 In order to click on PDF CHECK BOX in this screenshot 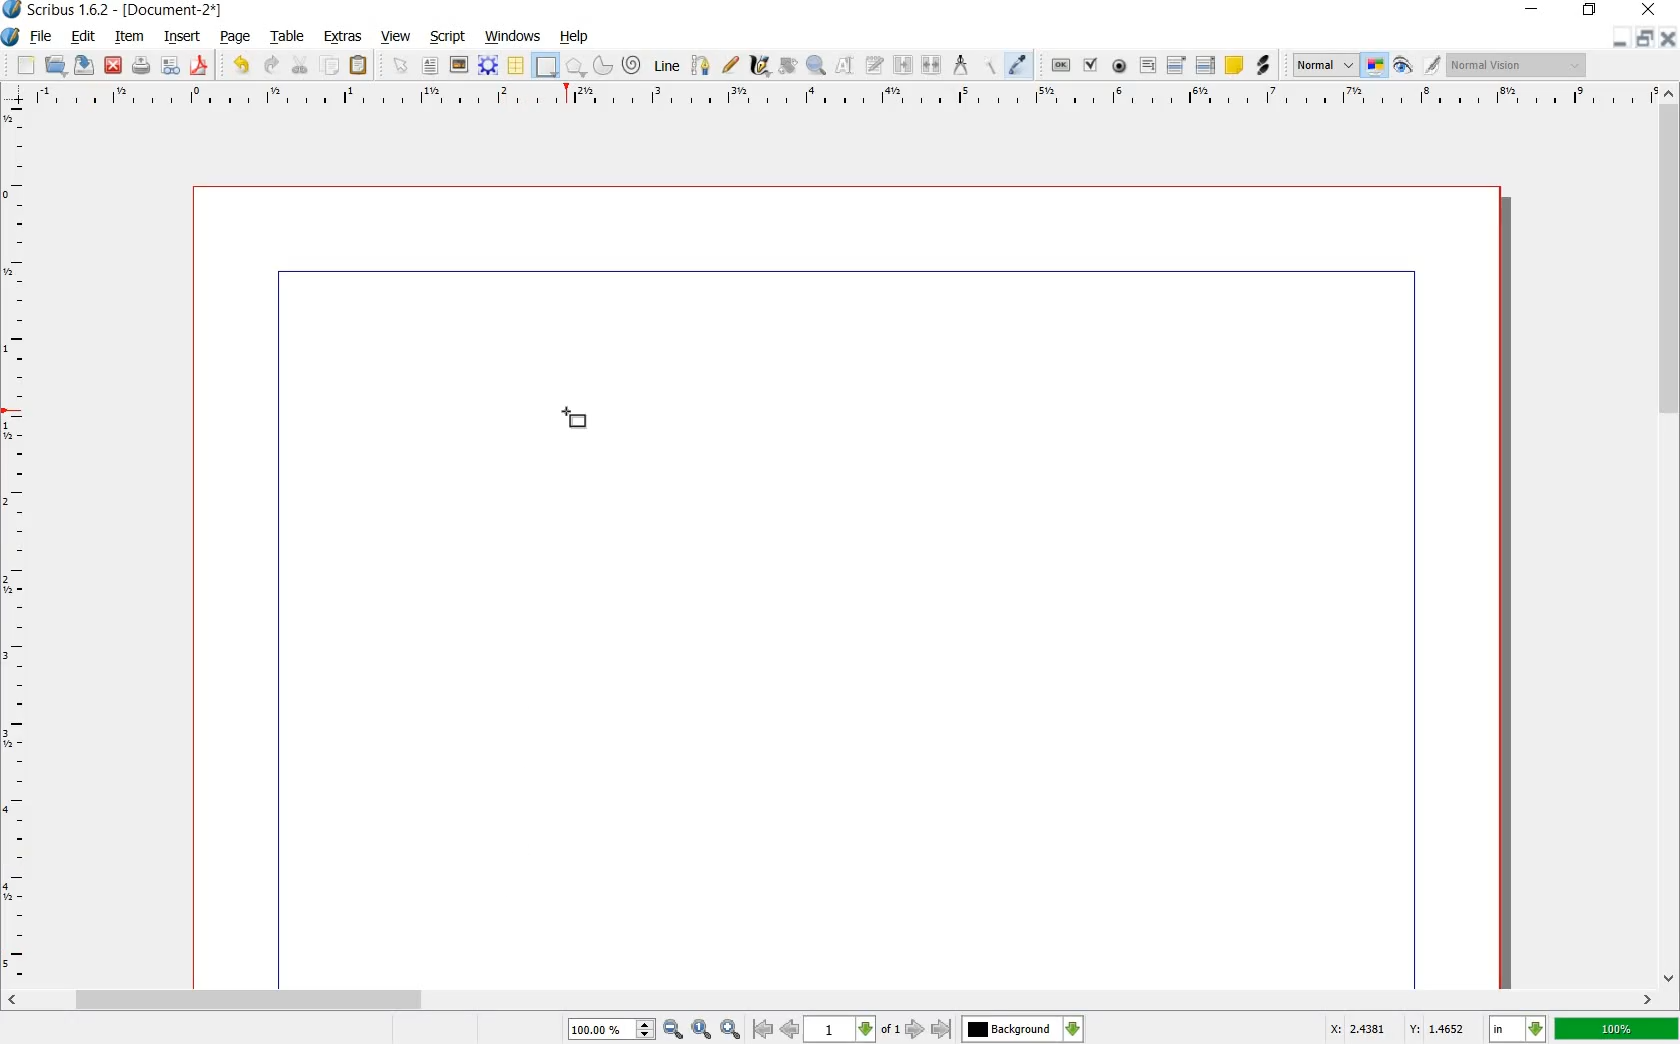, I will do `click(1091, 65)`.